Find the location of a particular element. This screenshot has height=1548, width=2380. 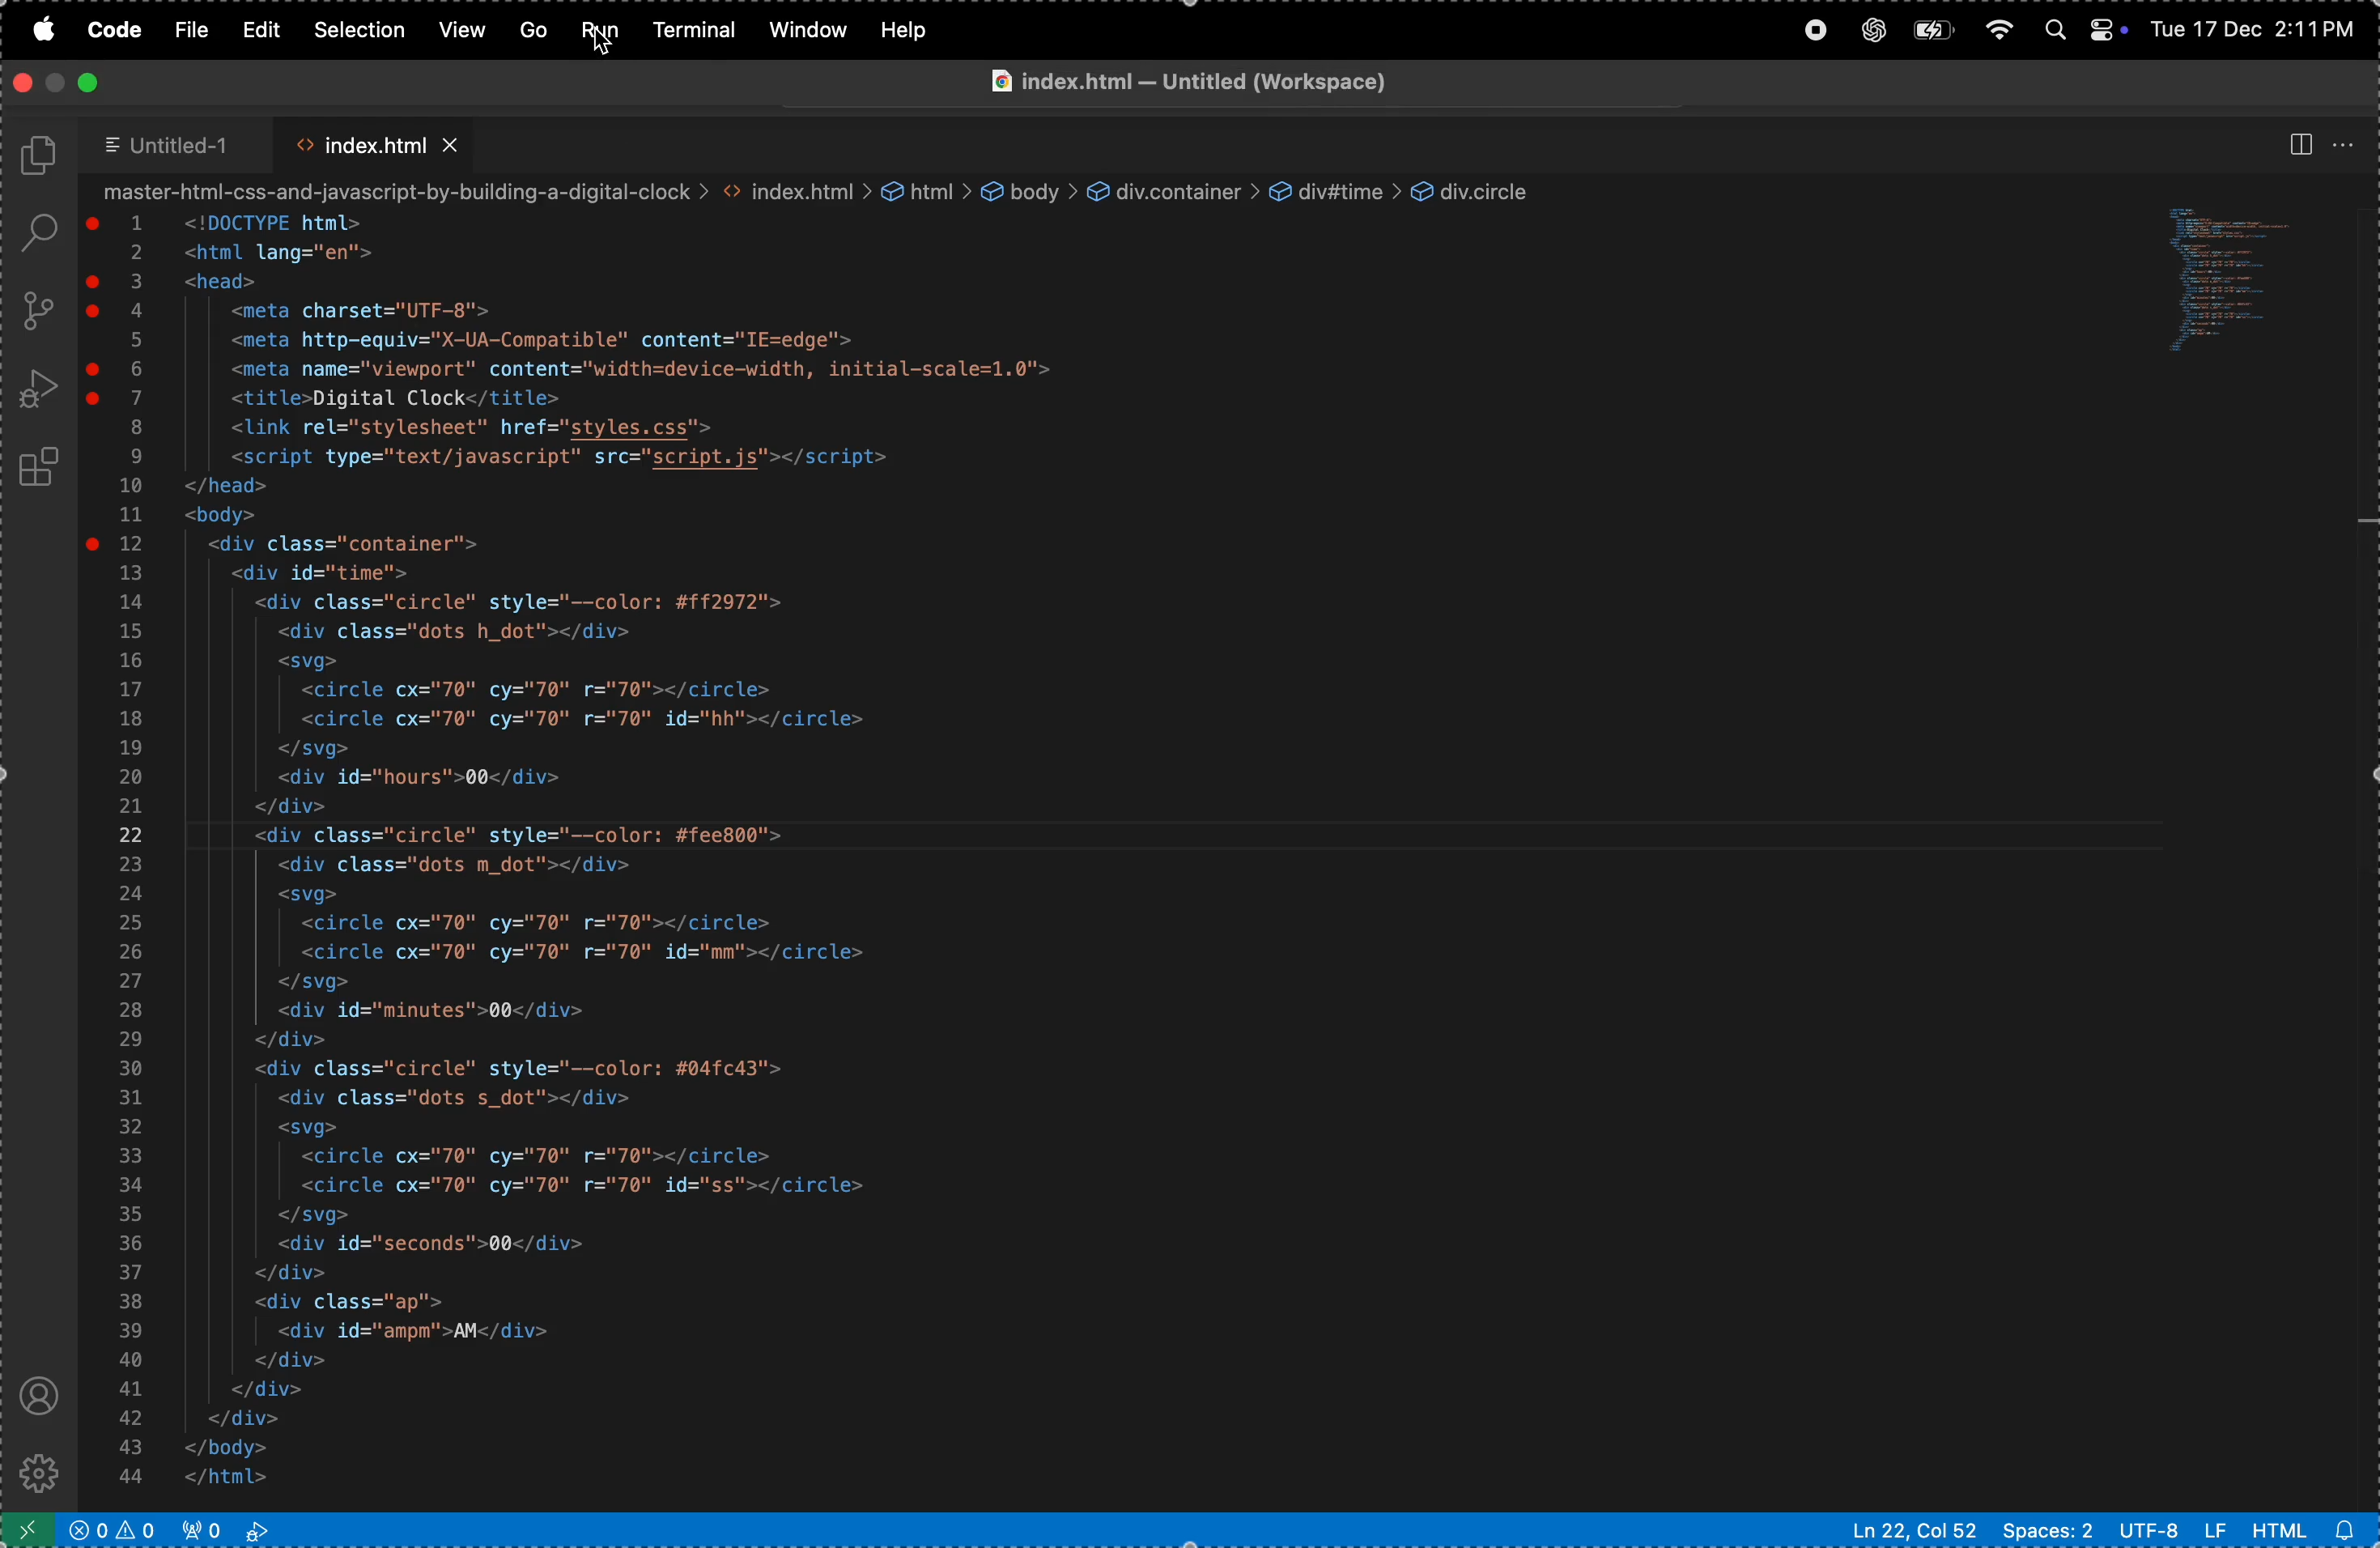

ln col is located at coordinates (1915, 1530).